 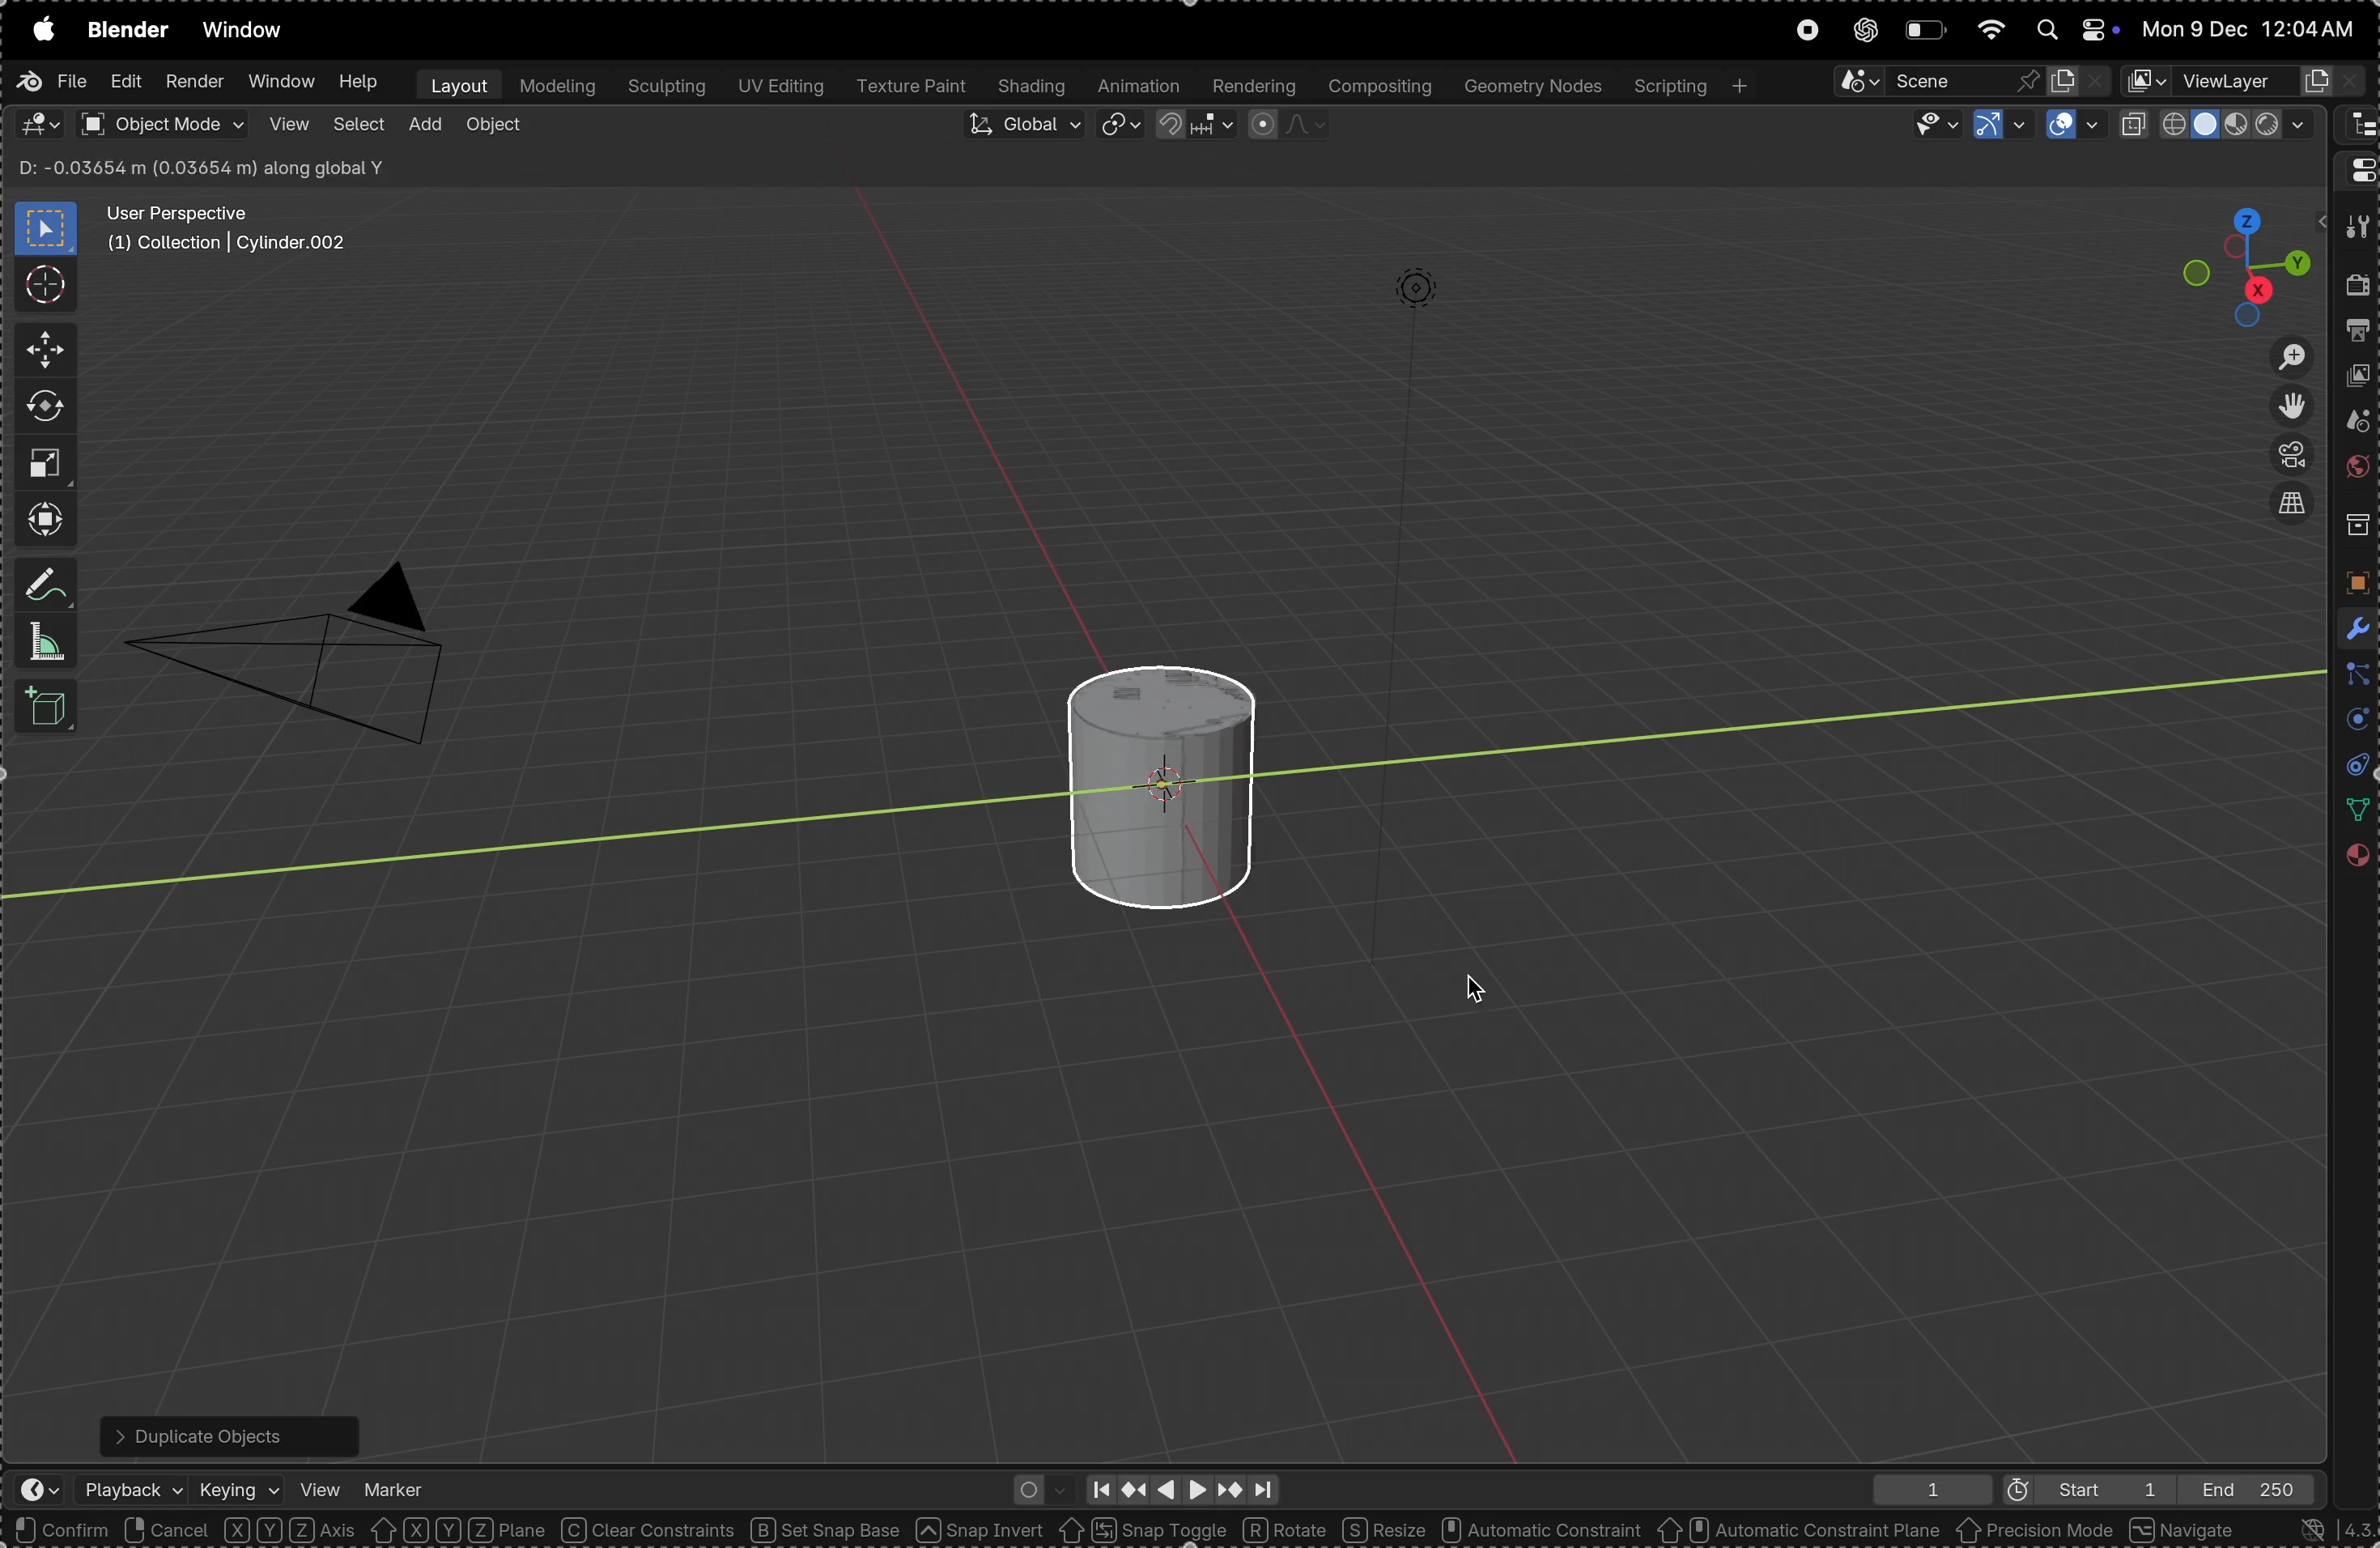 What do you see at coordinates (778, 88) in the screenshot?
I see `uv editing` at bounding box center [778, 88].